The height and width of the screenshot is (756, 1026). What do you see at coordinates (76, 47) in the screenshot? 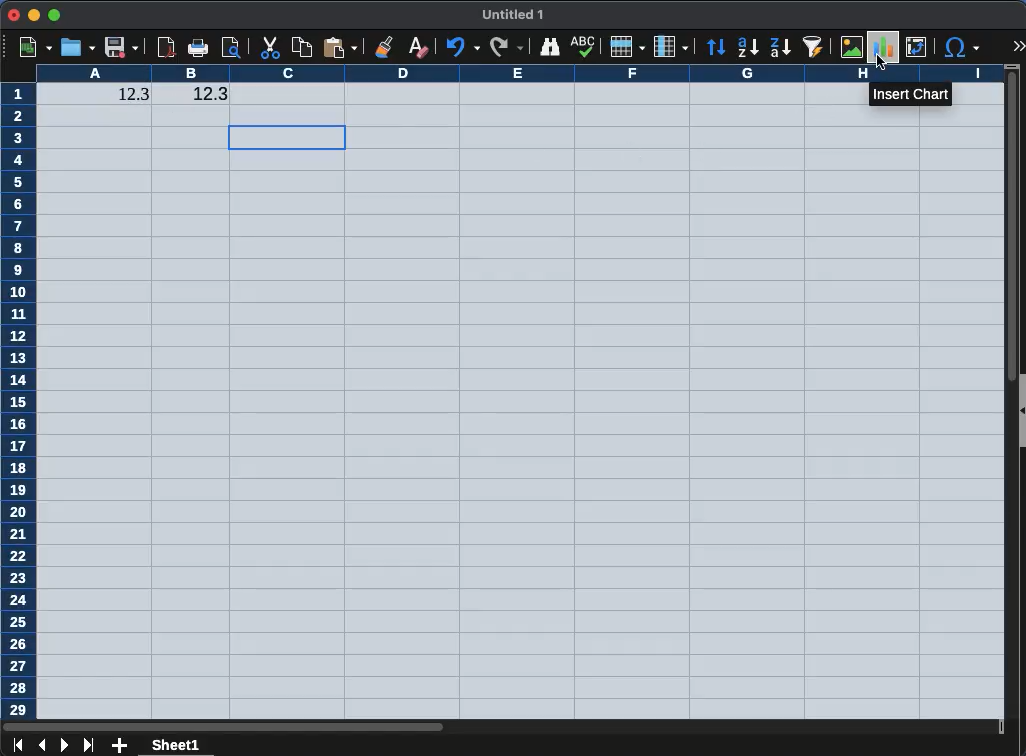
I see `open` at bounding box center [76, 47].